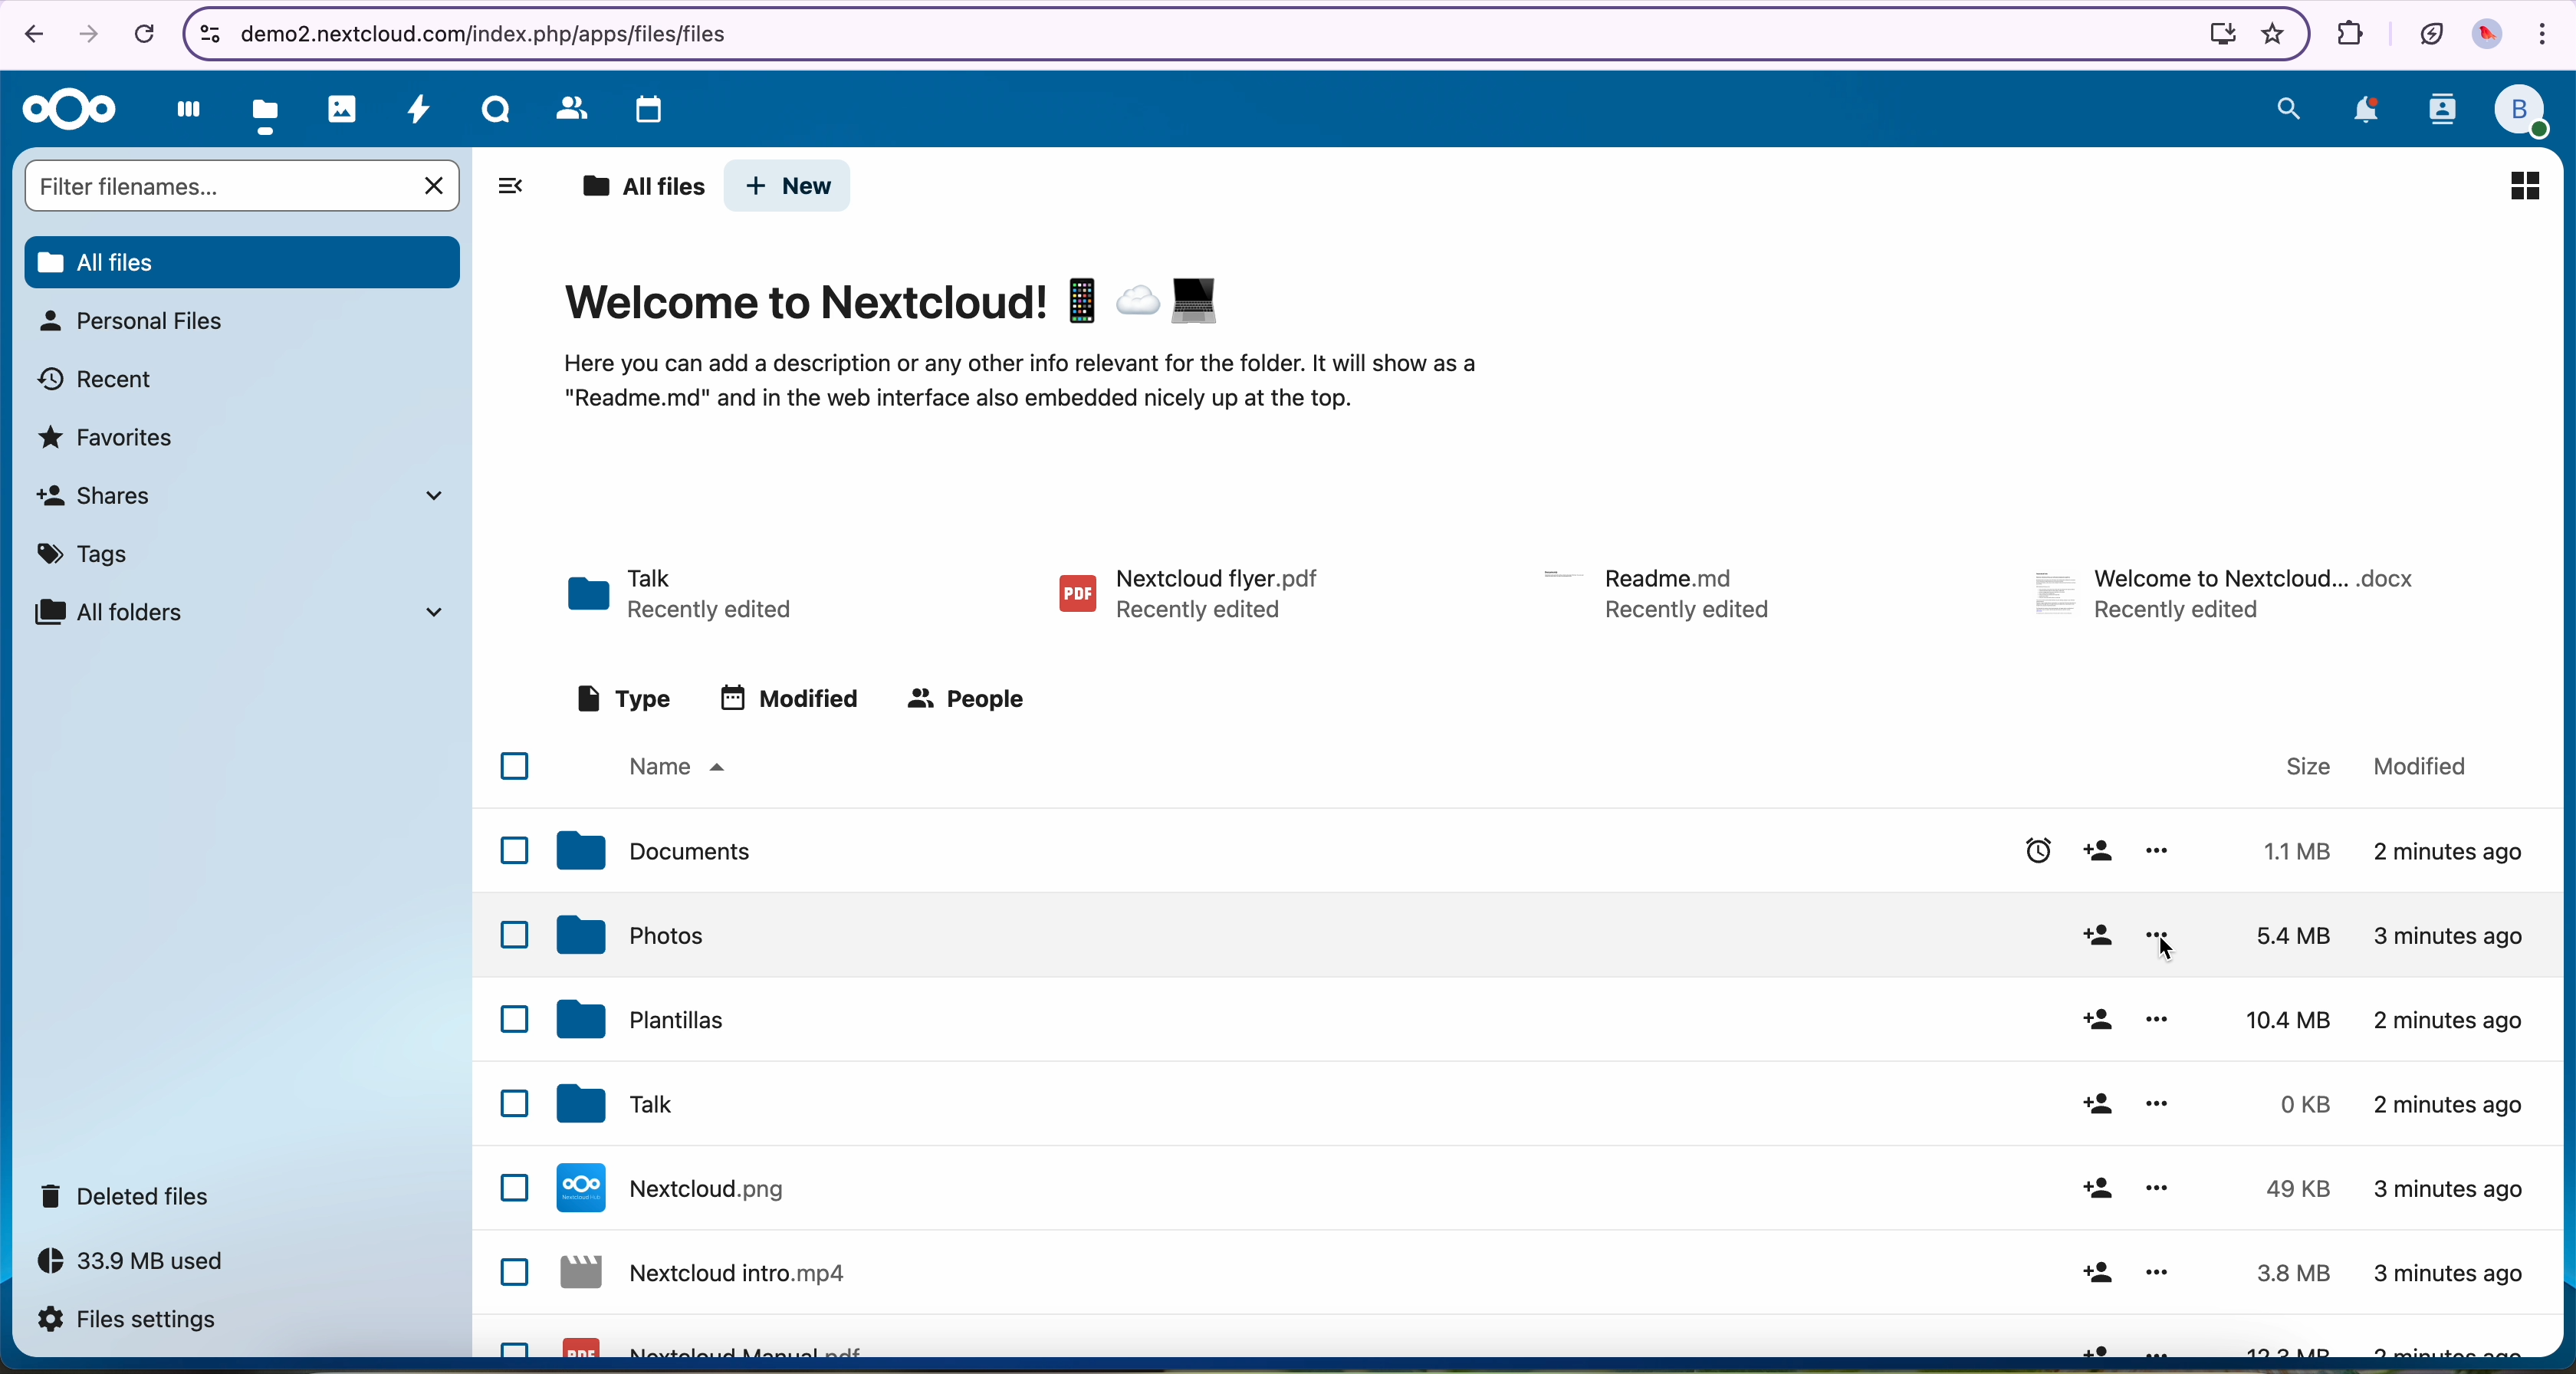 The width and height of the screenshot is (2576, 1374). What do you see at coordinates (637, 104) in the screenshot?
I see `calendar` at bounding box center [637, 104].